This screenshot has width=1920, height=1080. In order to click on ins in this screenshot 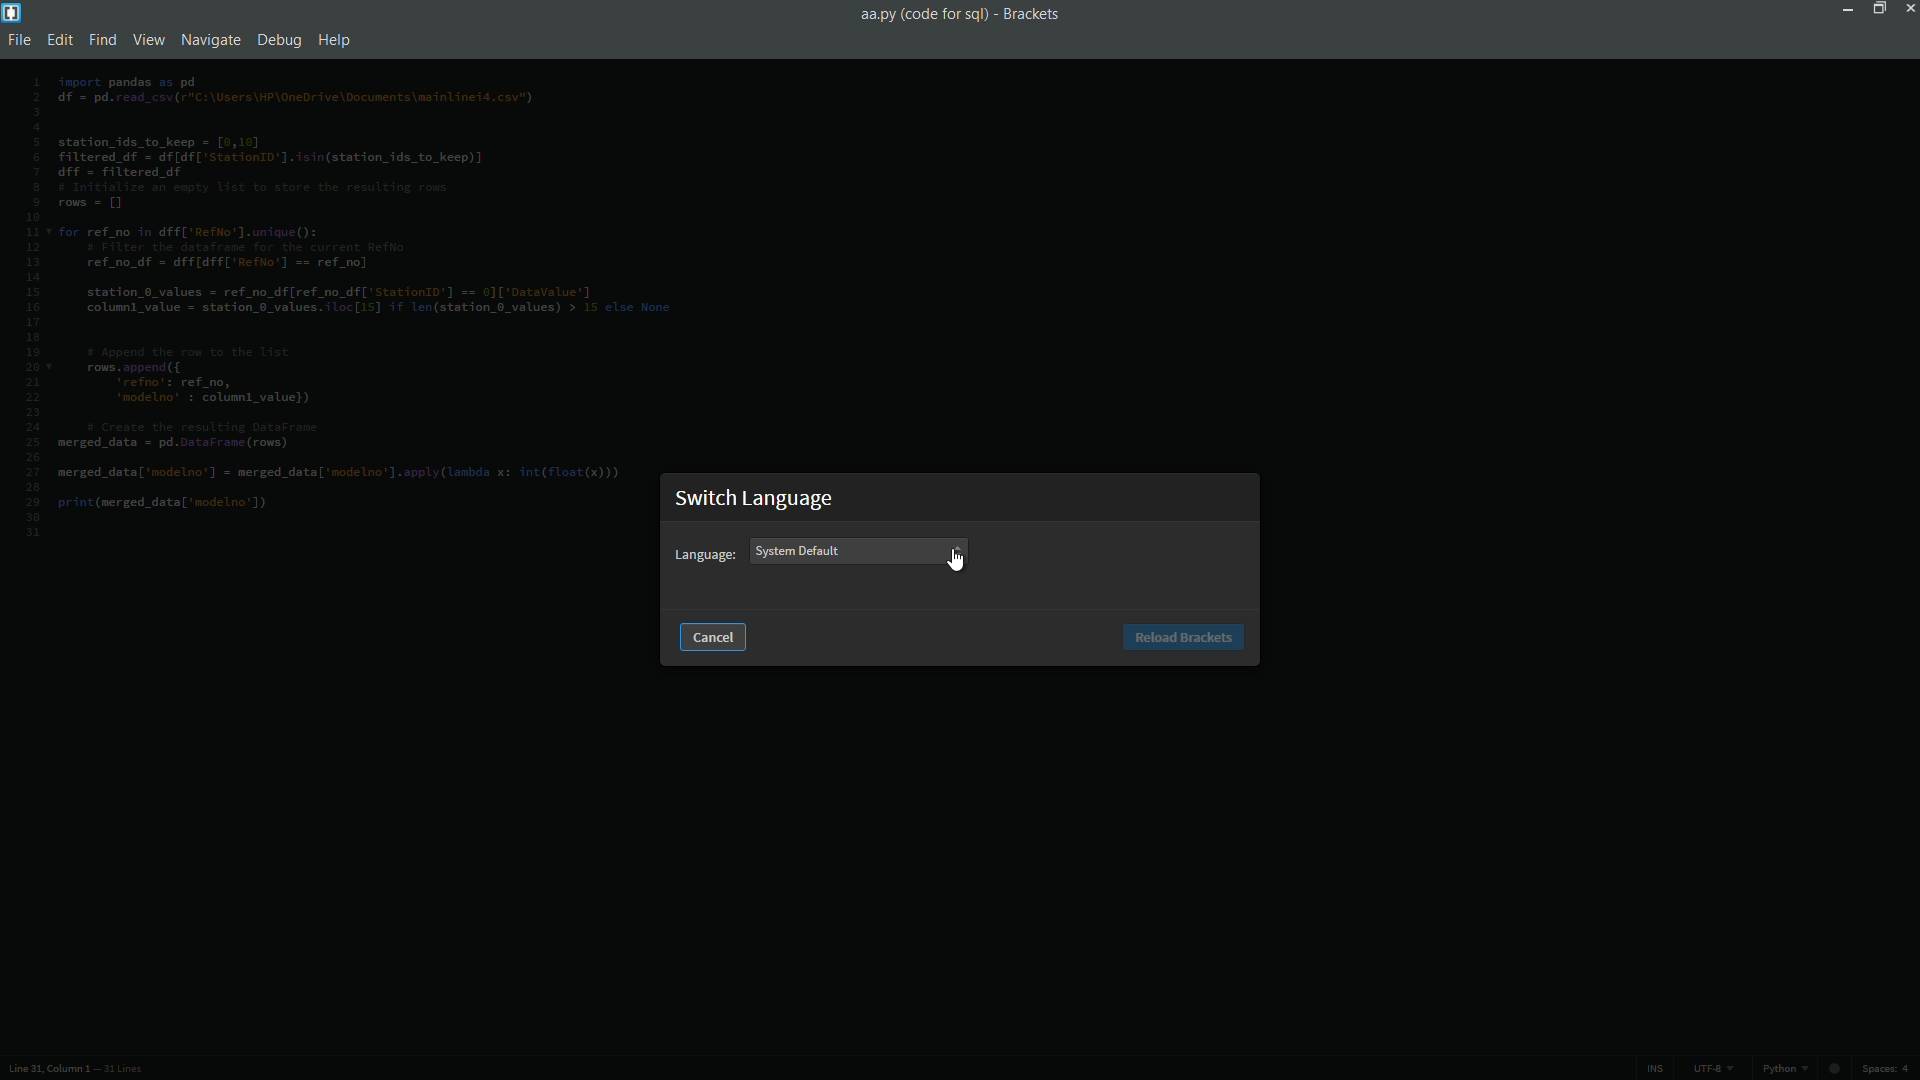, I will do `click(1654, 1069)`.